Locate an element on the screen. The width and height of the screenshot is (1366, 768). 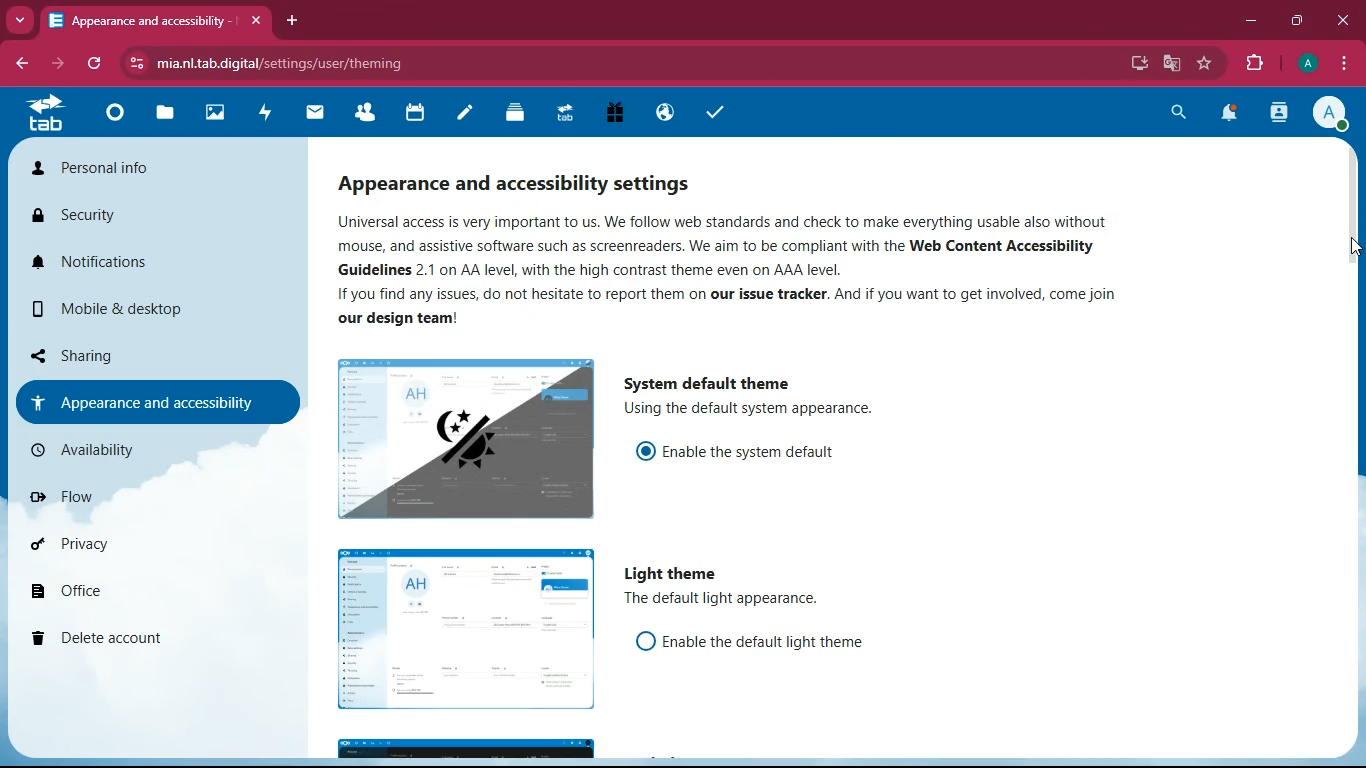
enable is located at coordinates (774, 643).